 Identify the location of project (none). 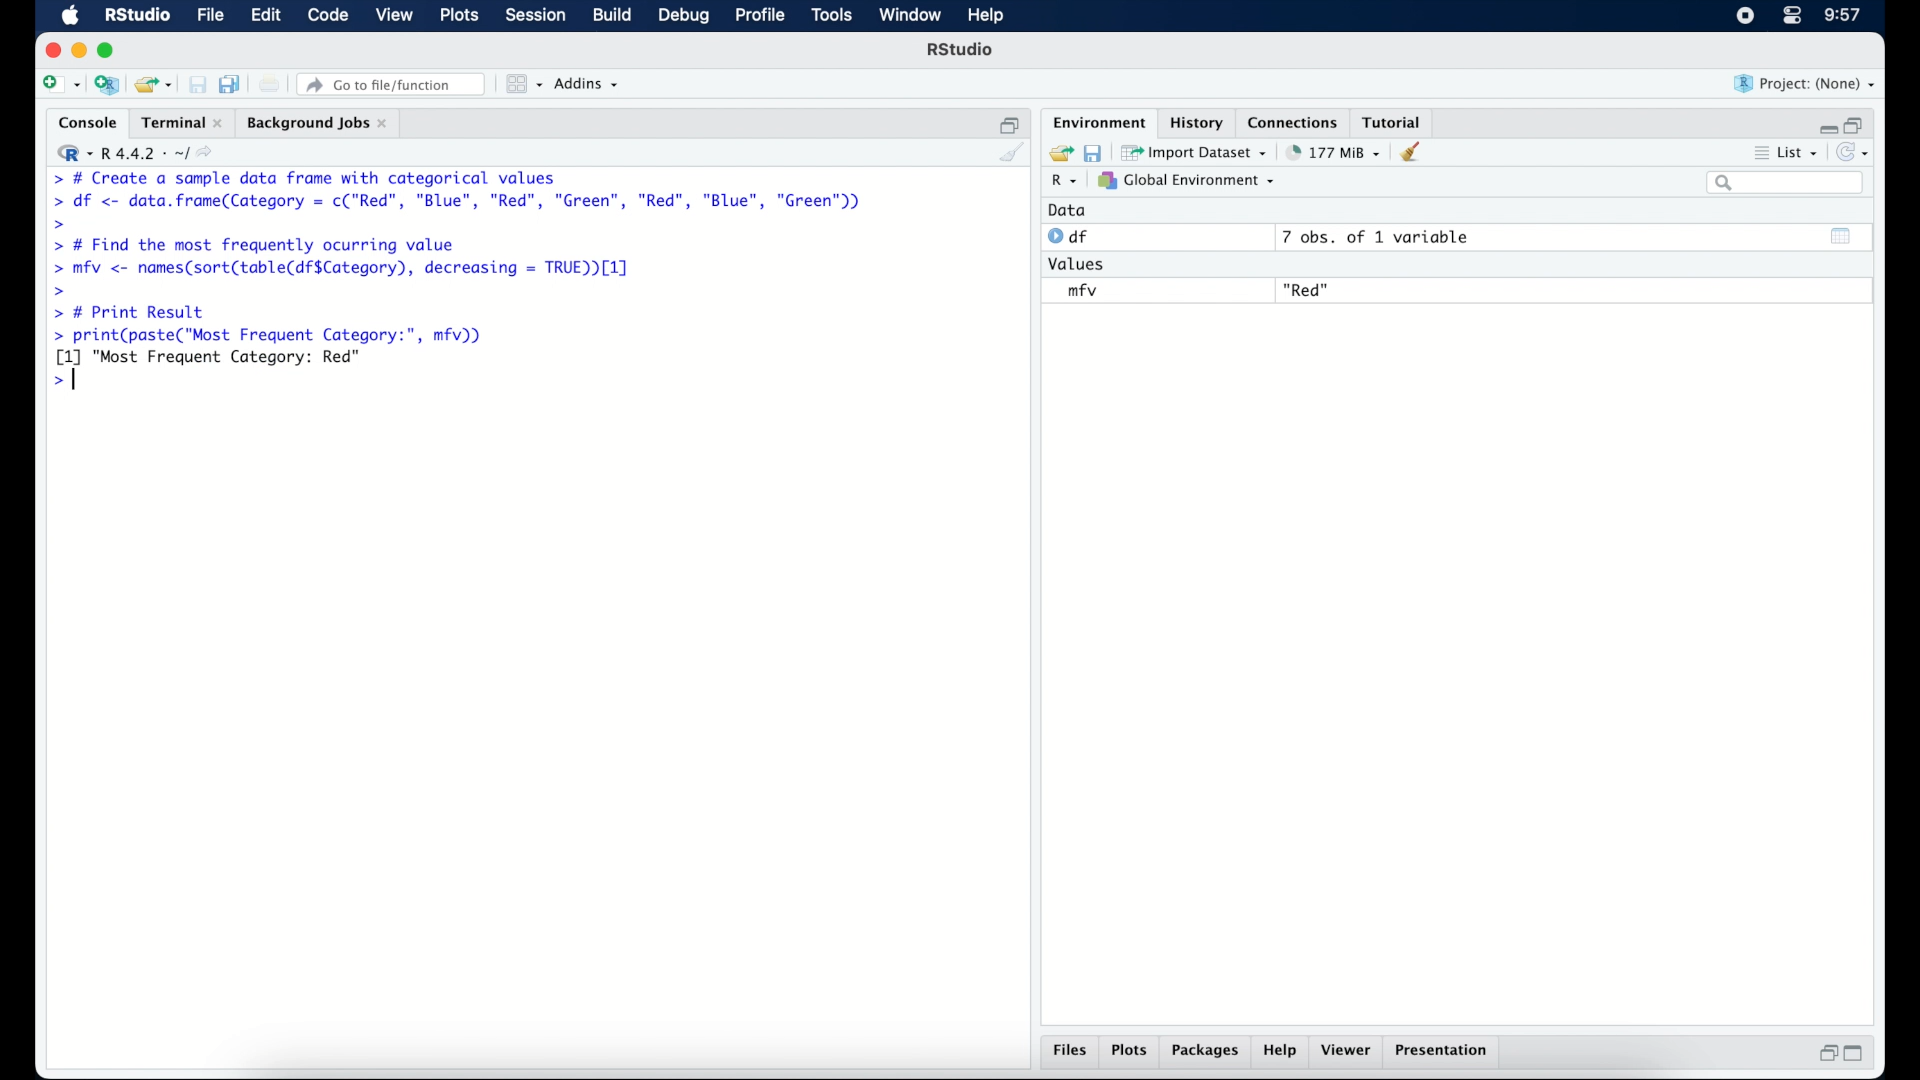
(1805, 83).